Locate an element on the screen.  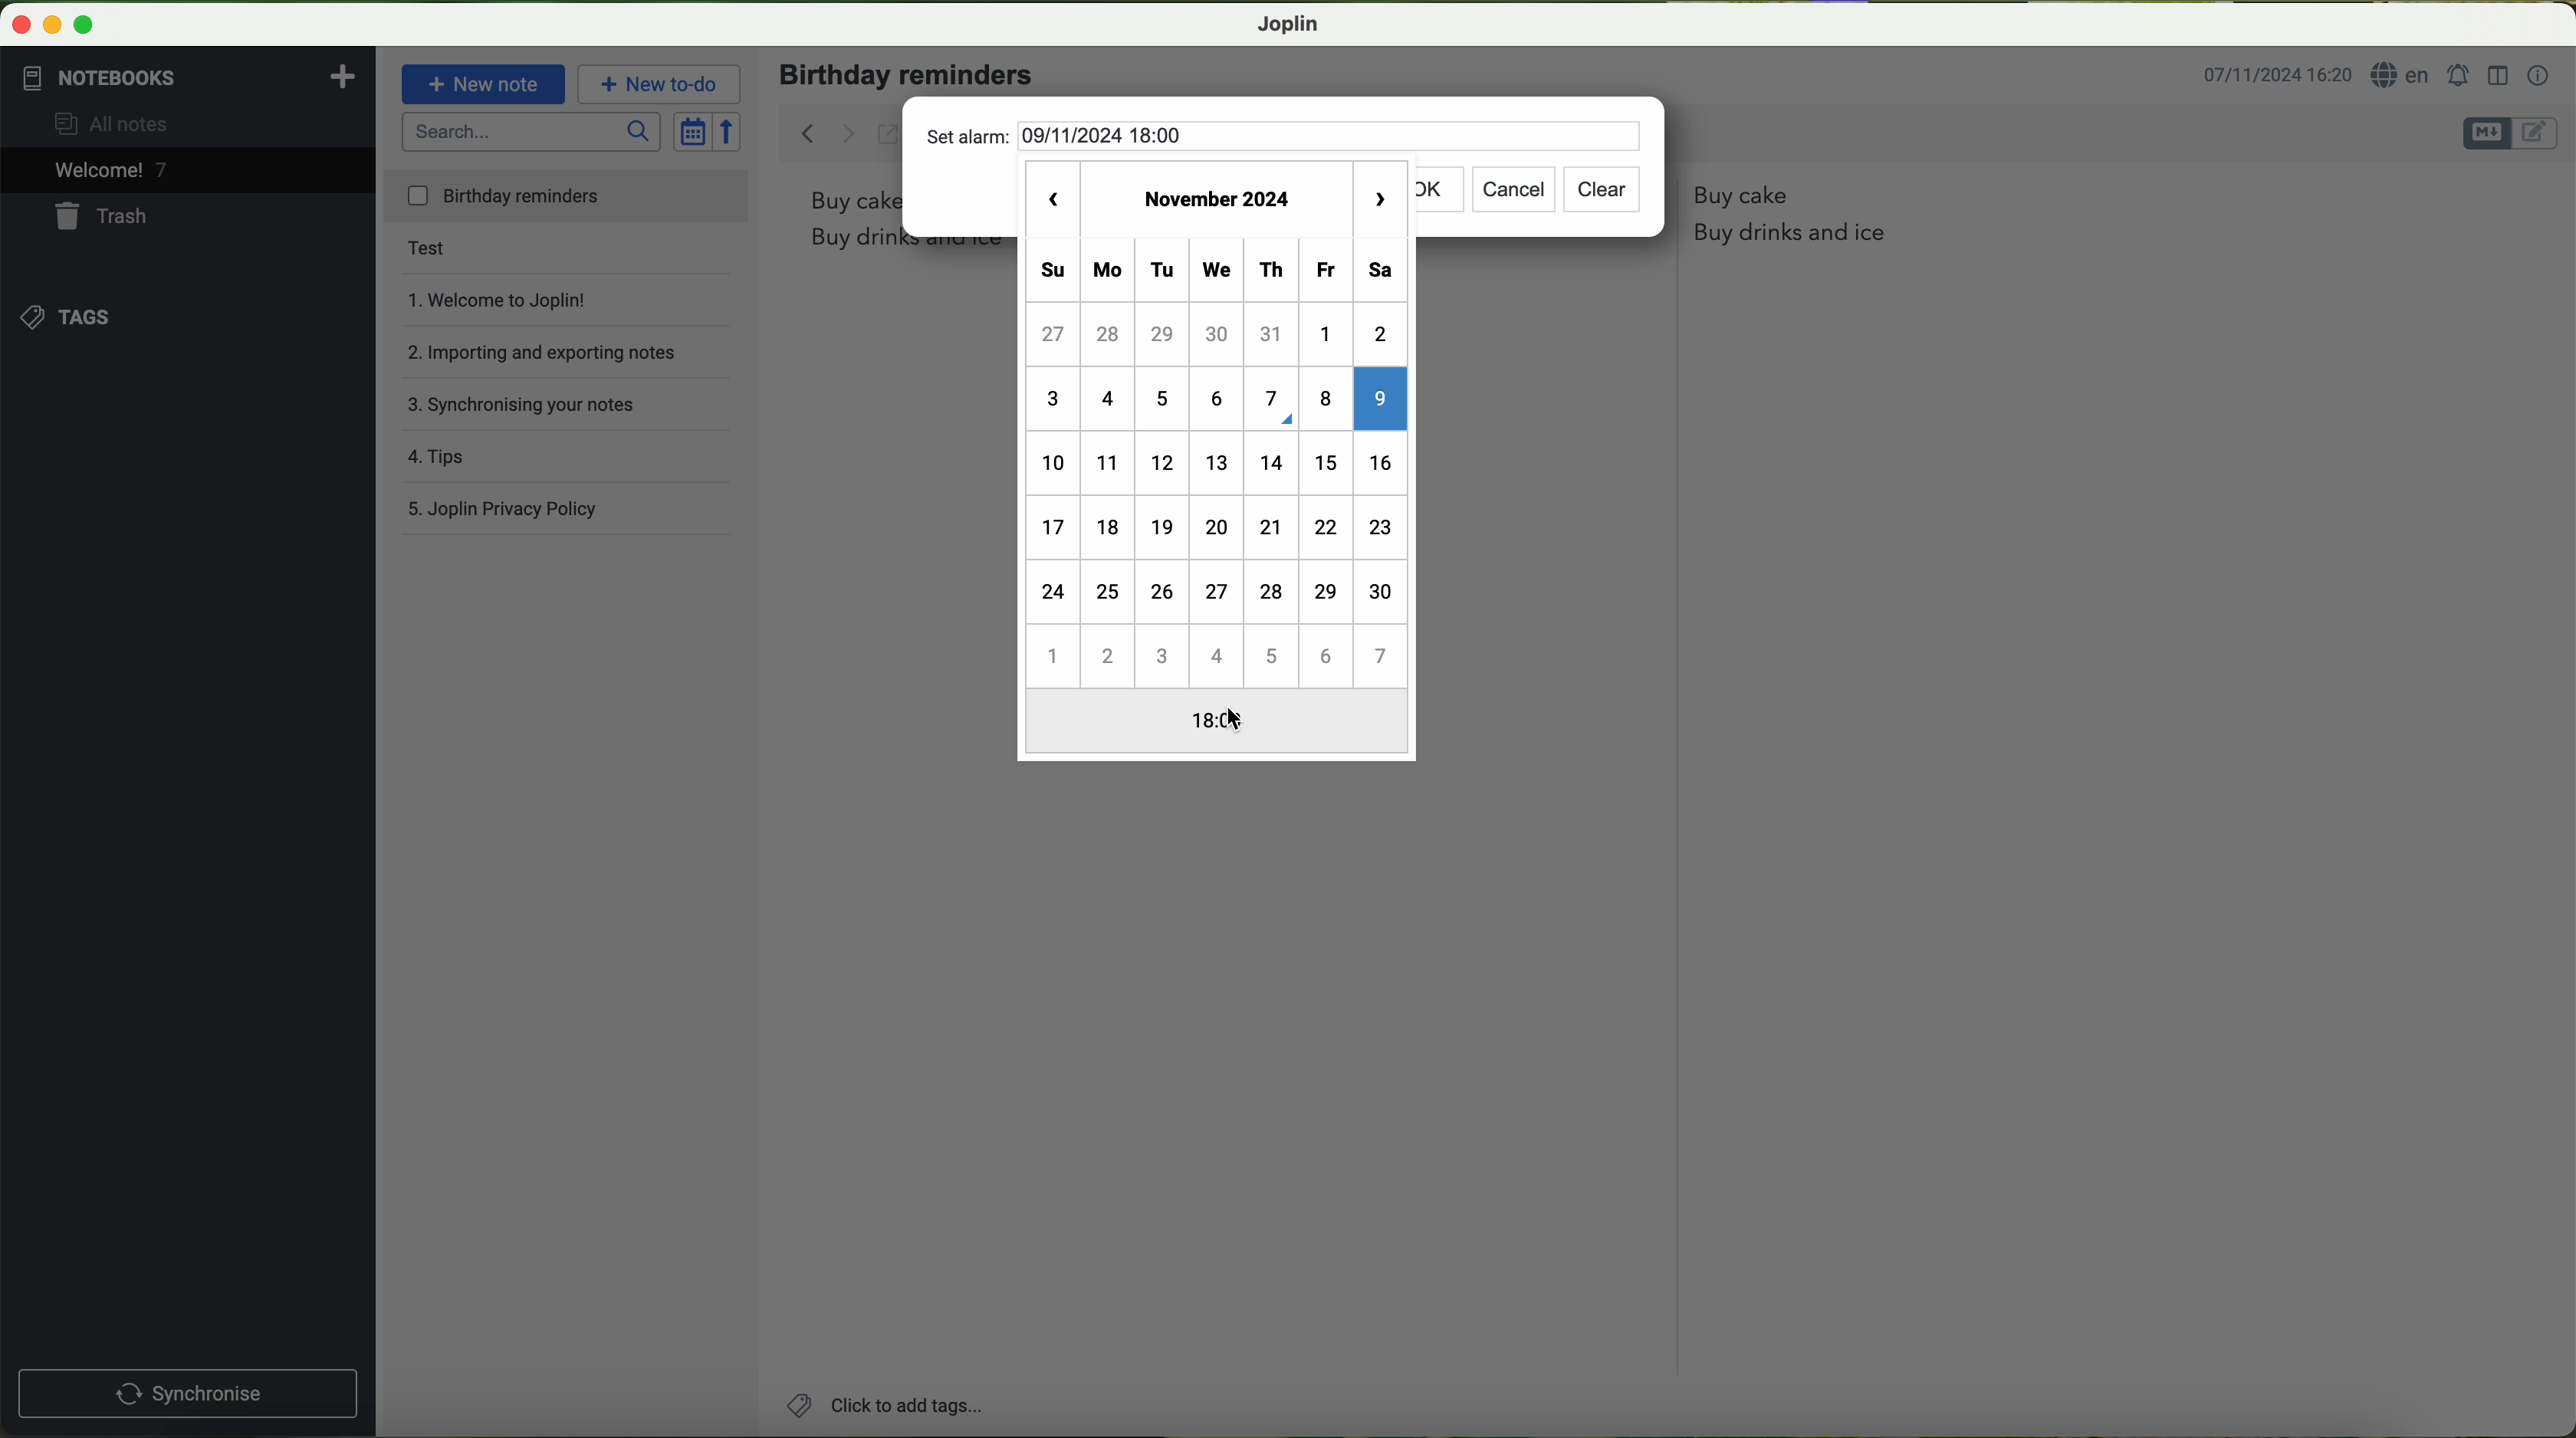
tips is located at coordinates (476, 449).